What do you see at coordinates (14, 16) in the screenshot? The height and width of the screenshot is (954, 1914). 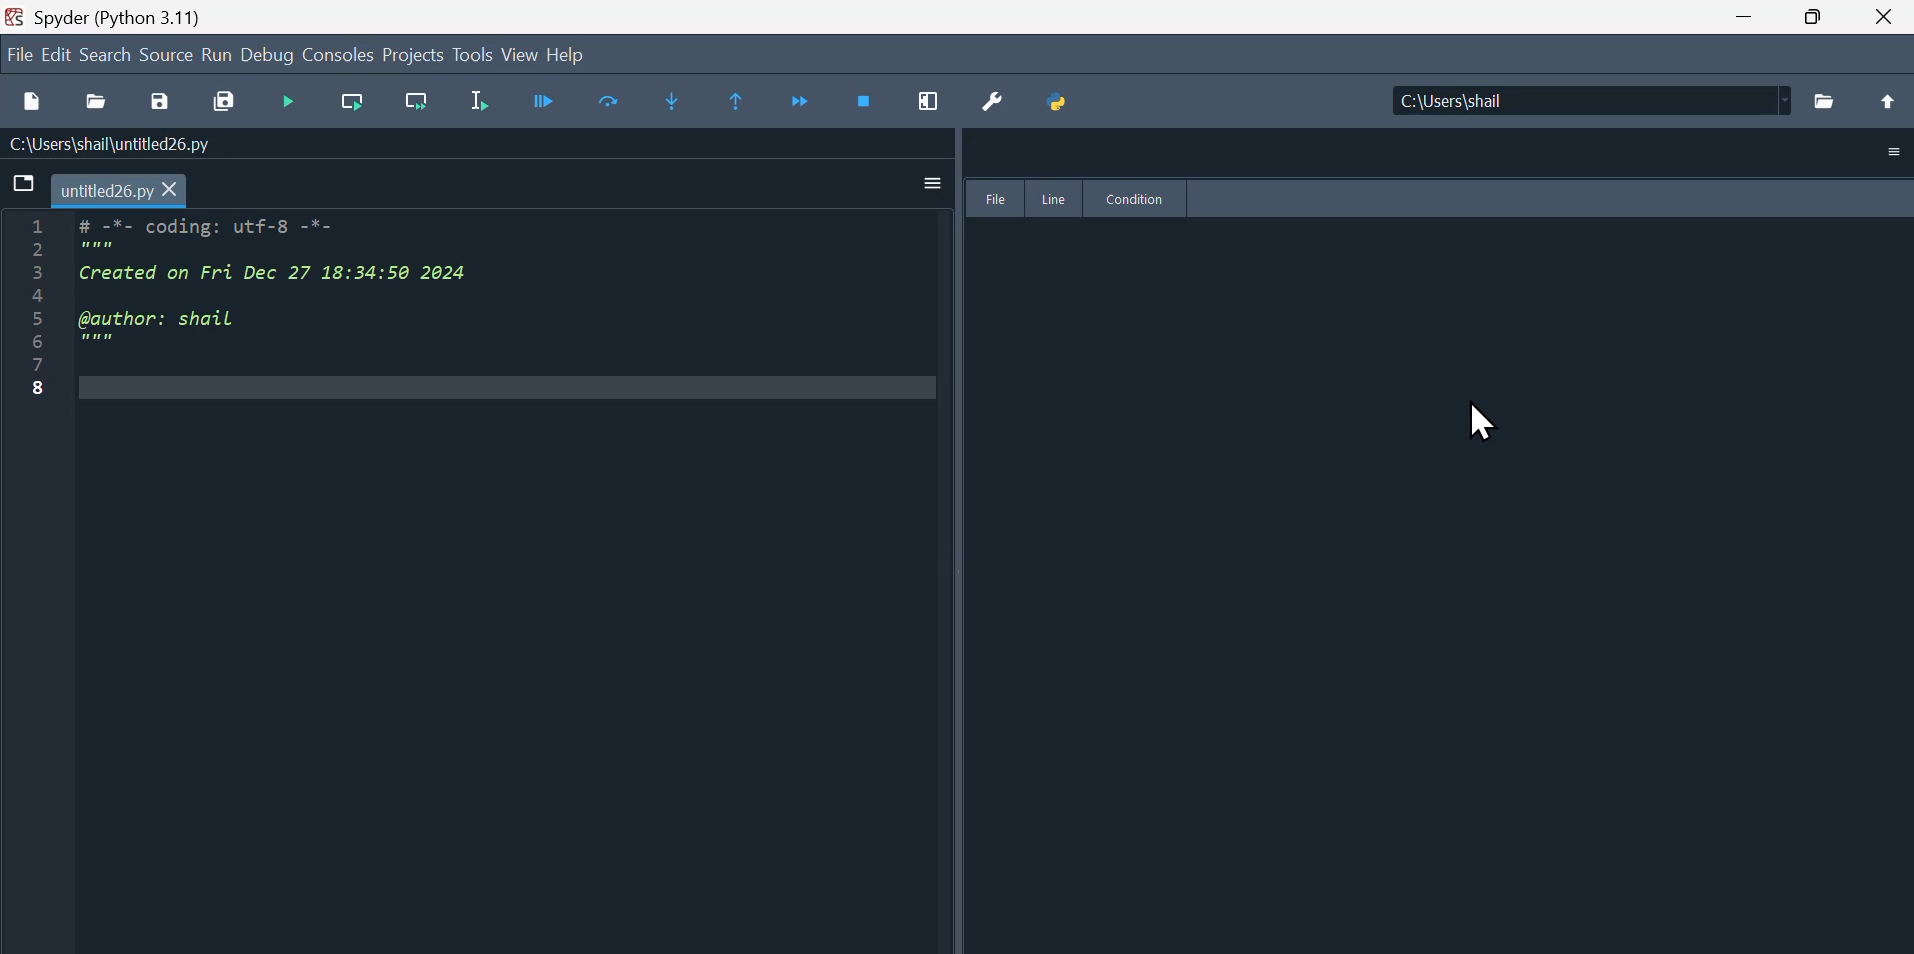 I see `Spyder Desktop Icon` at bounding box center [14, 16].